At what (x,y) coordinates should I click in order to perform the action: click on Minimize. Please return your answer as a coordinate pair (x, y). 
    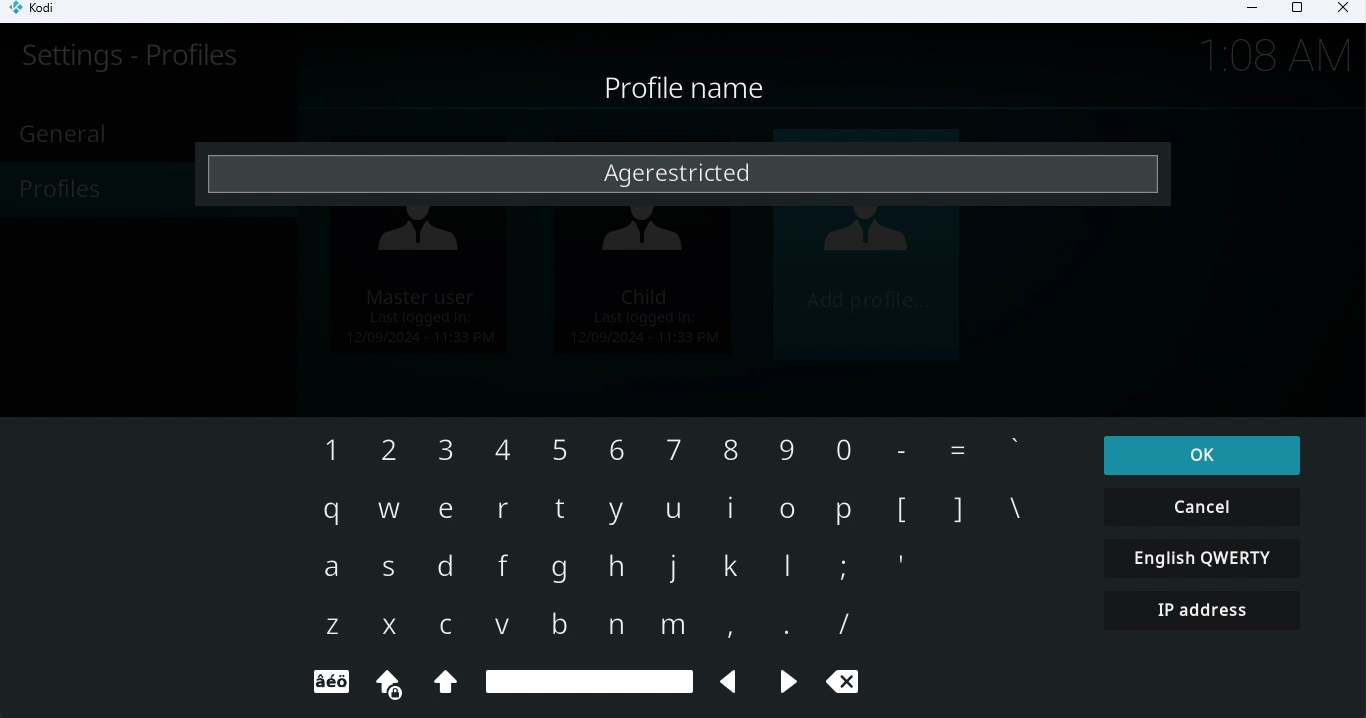
    Looking at the image, I should click on (1245, 11).